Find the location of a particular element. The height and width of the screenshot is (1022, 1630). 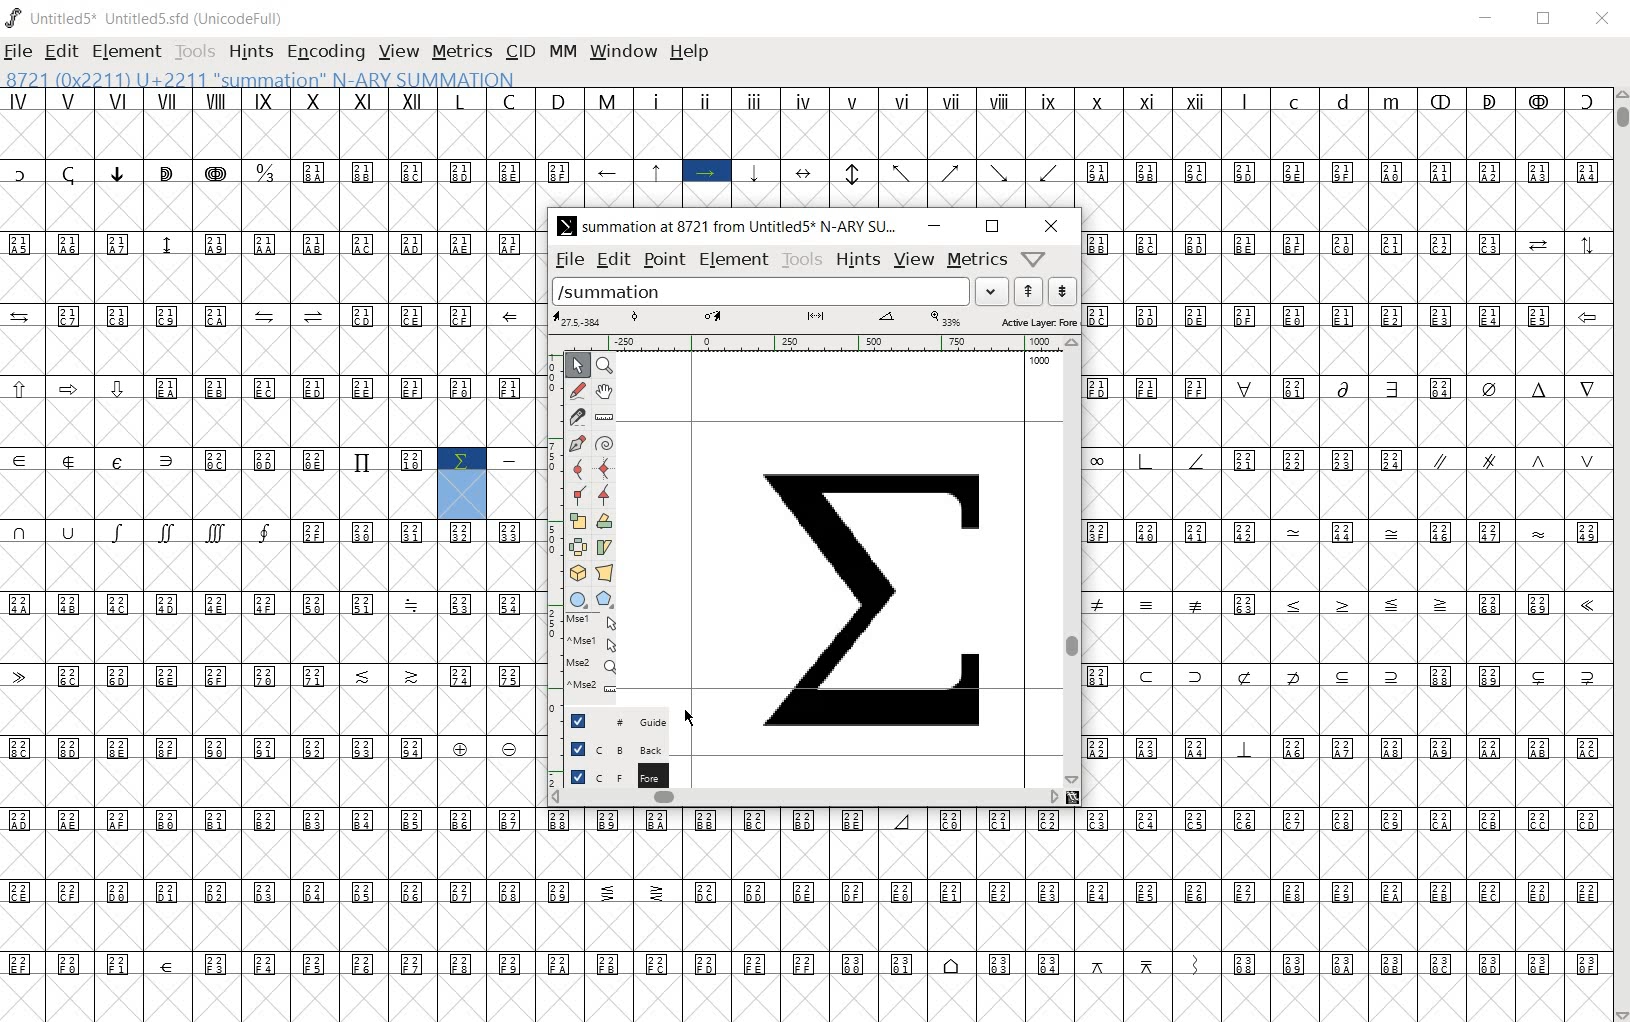

rotate the selection is located at coordinates (604, 521).